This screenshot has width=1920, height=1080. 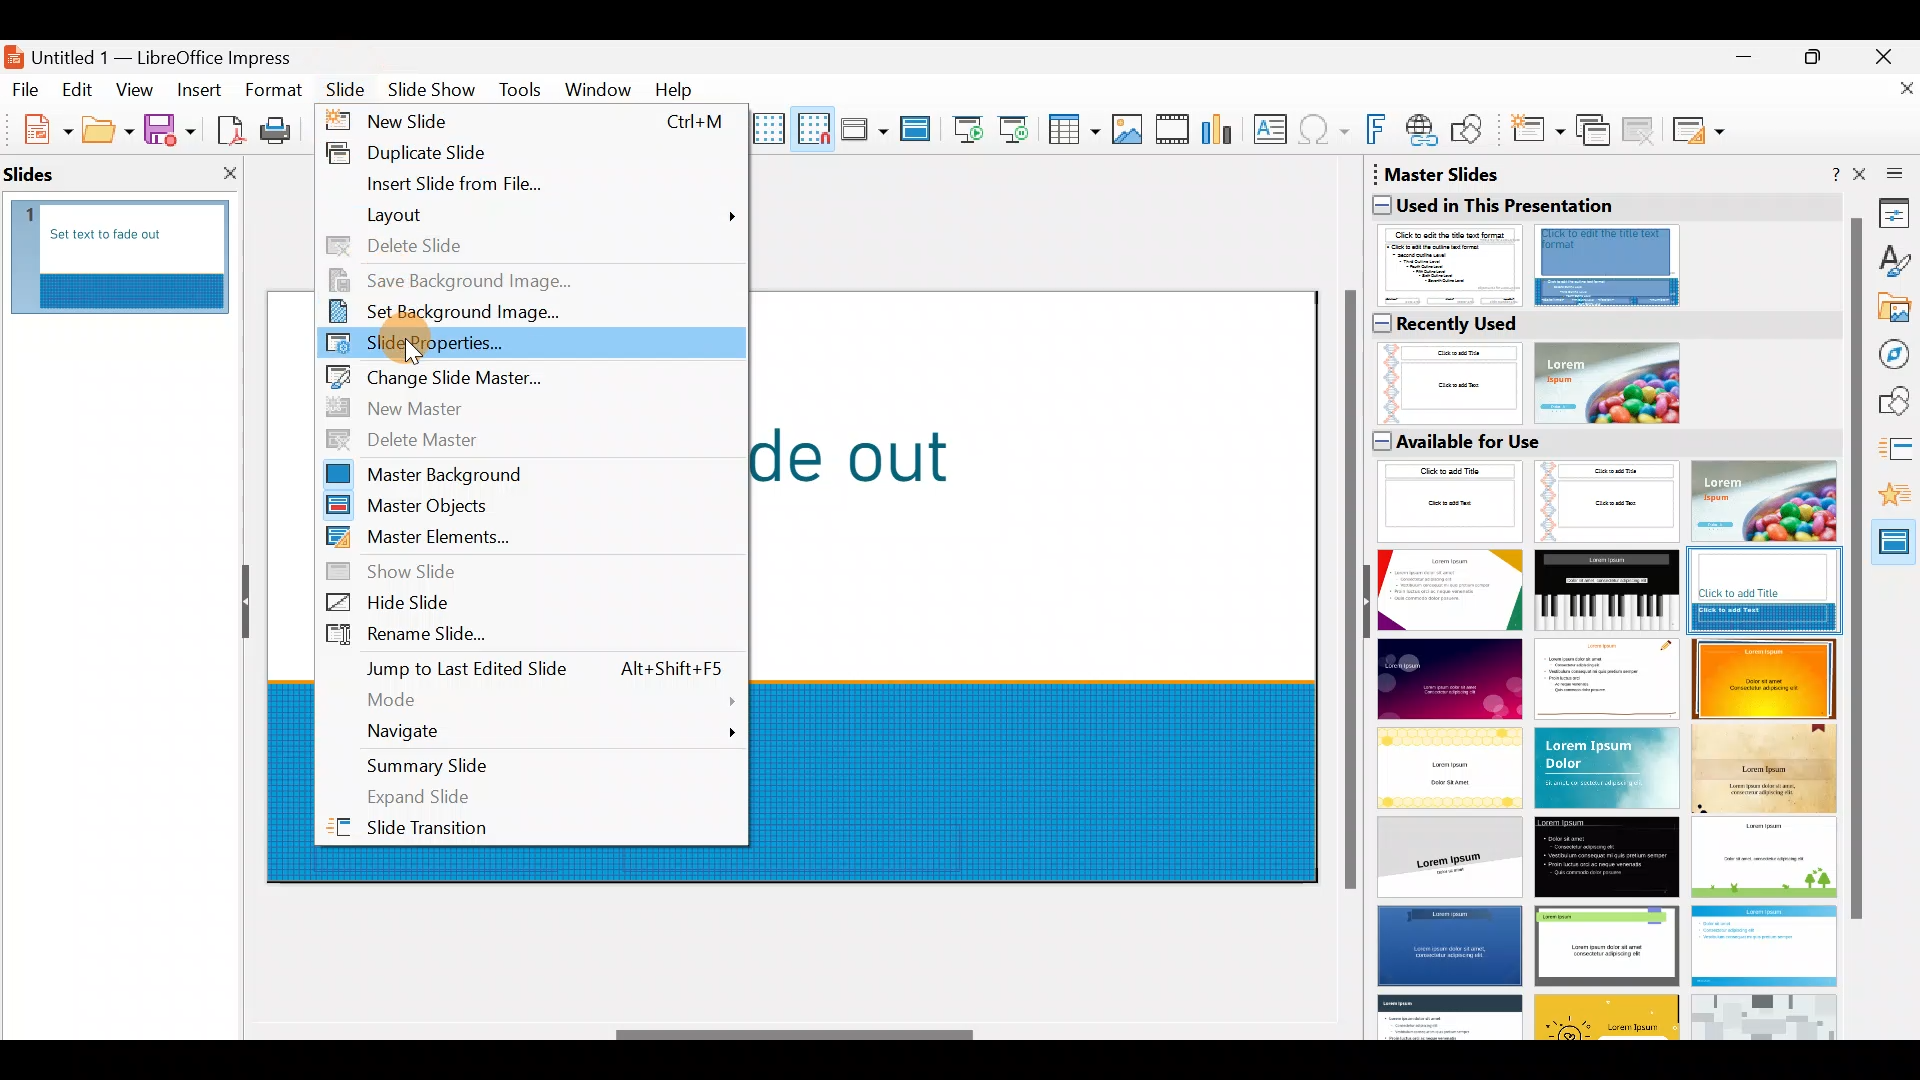 What do you see at coordinates (540, 282) in the screenshot?
I see `Save background image` at bounding box center [540, 282].